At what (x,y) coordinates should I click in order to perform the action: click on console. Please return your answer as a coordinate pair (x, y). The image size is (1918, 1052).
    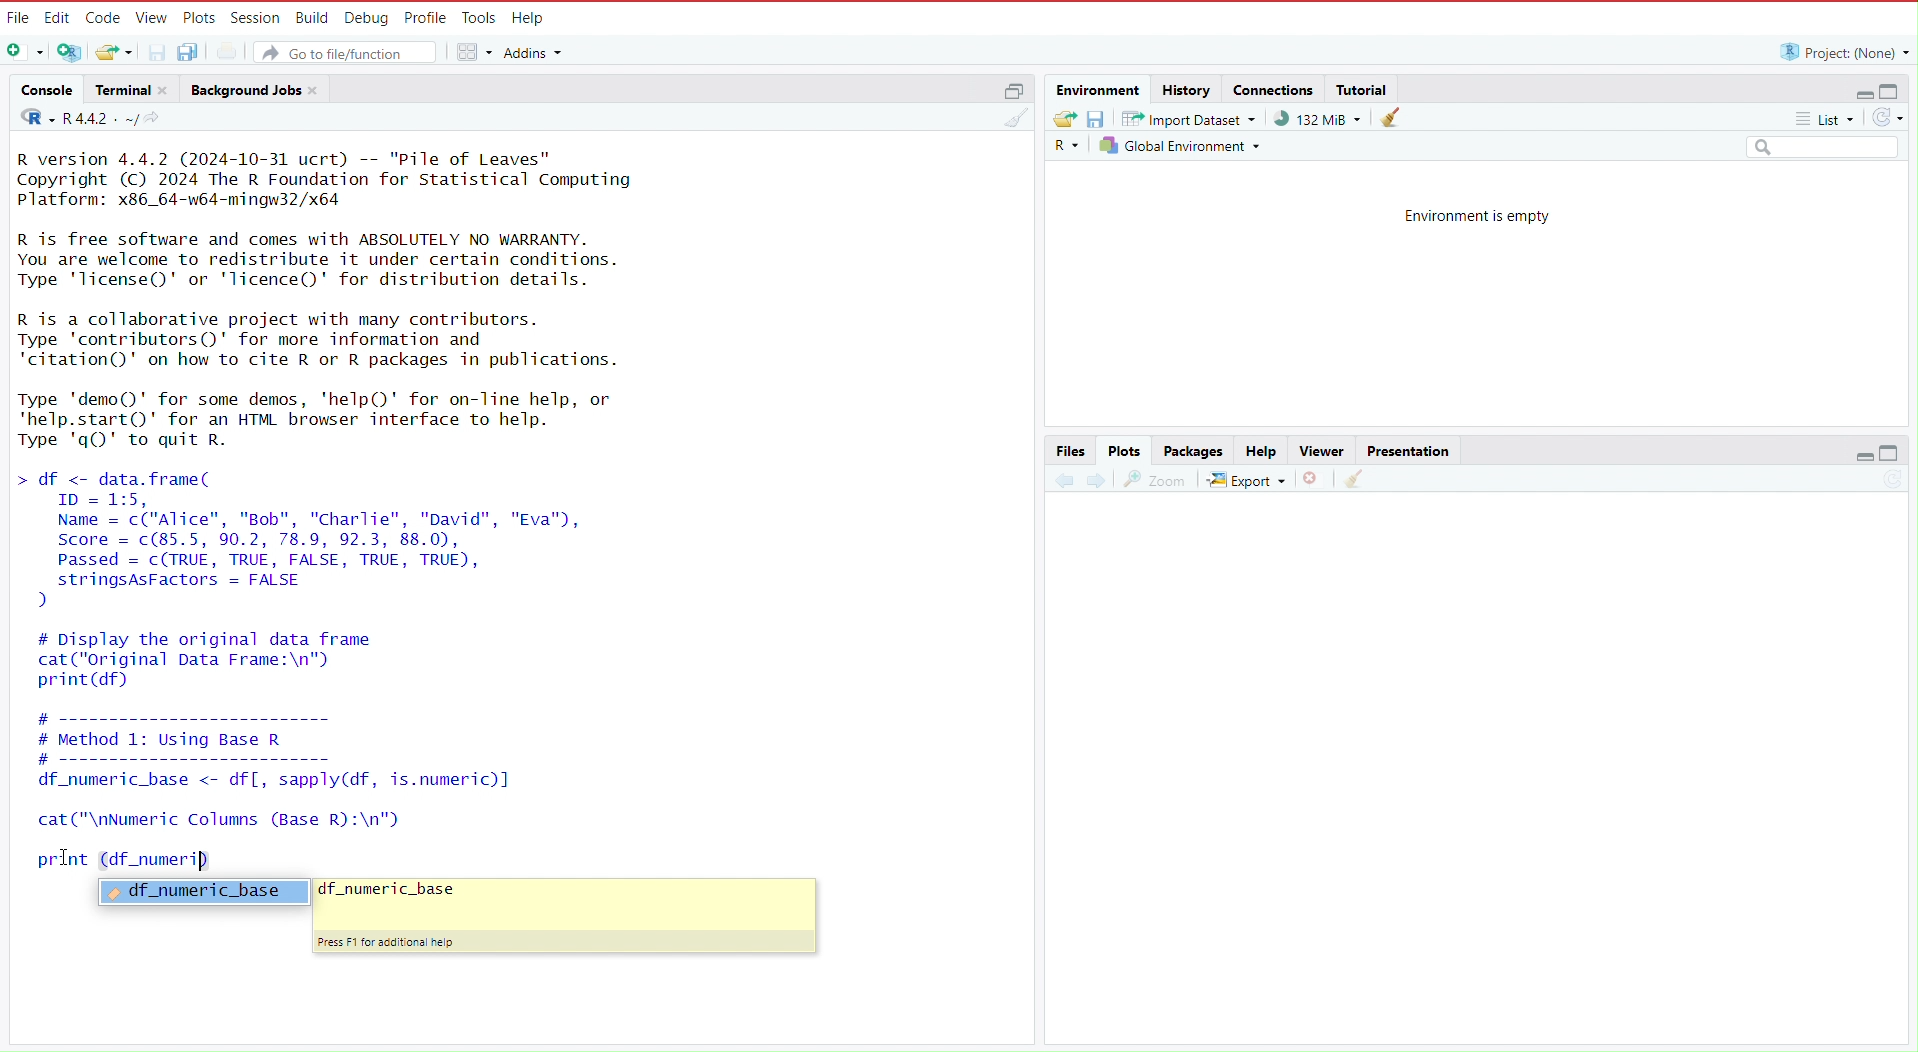
    Looking at the image, I should click on (42, 87).